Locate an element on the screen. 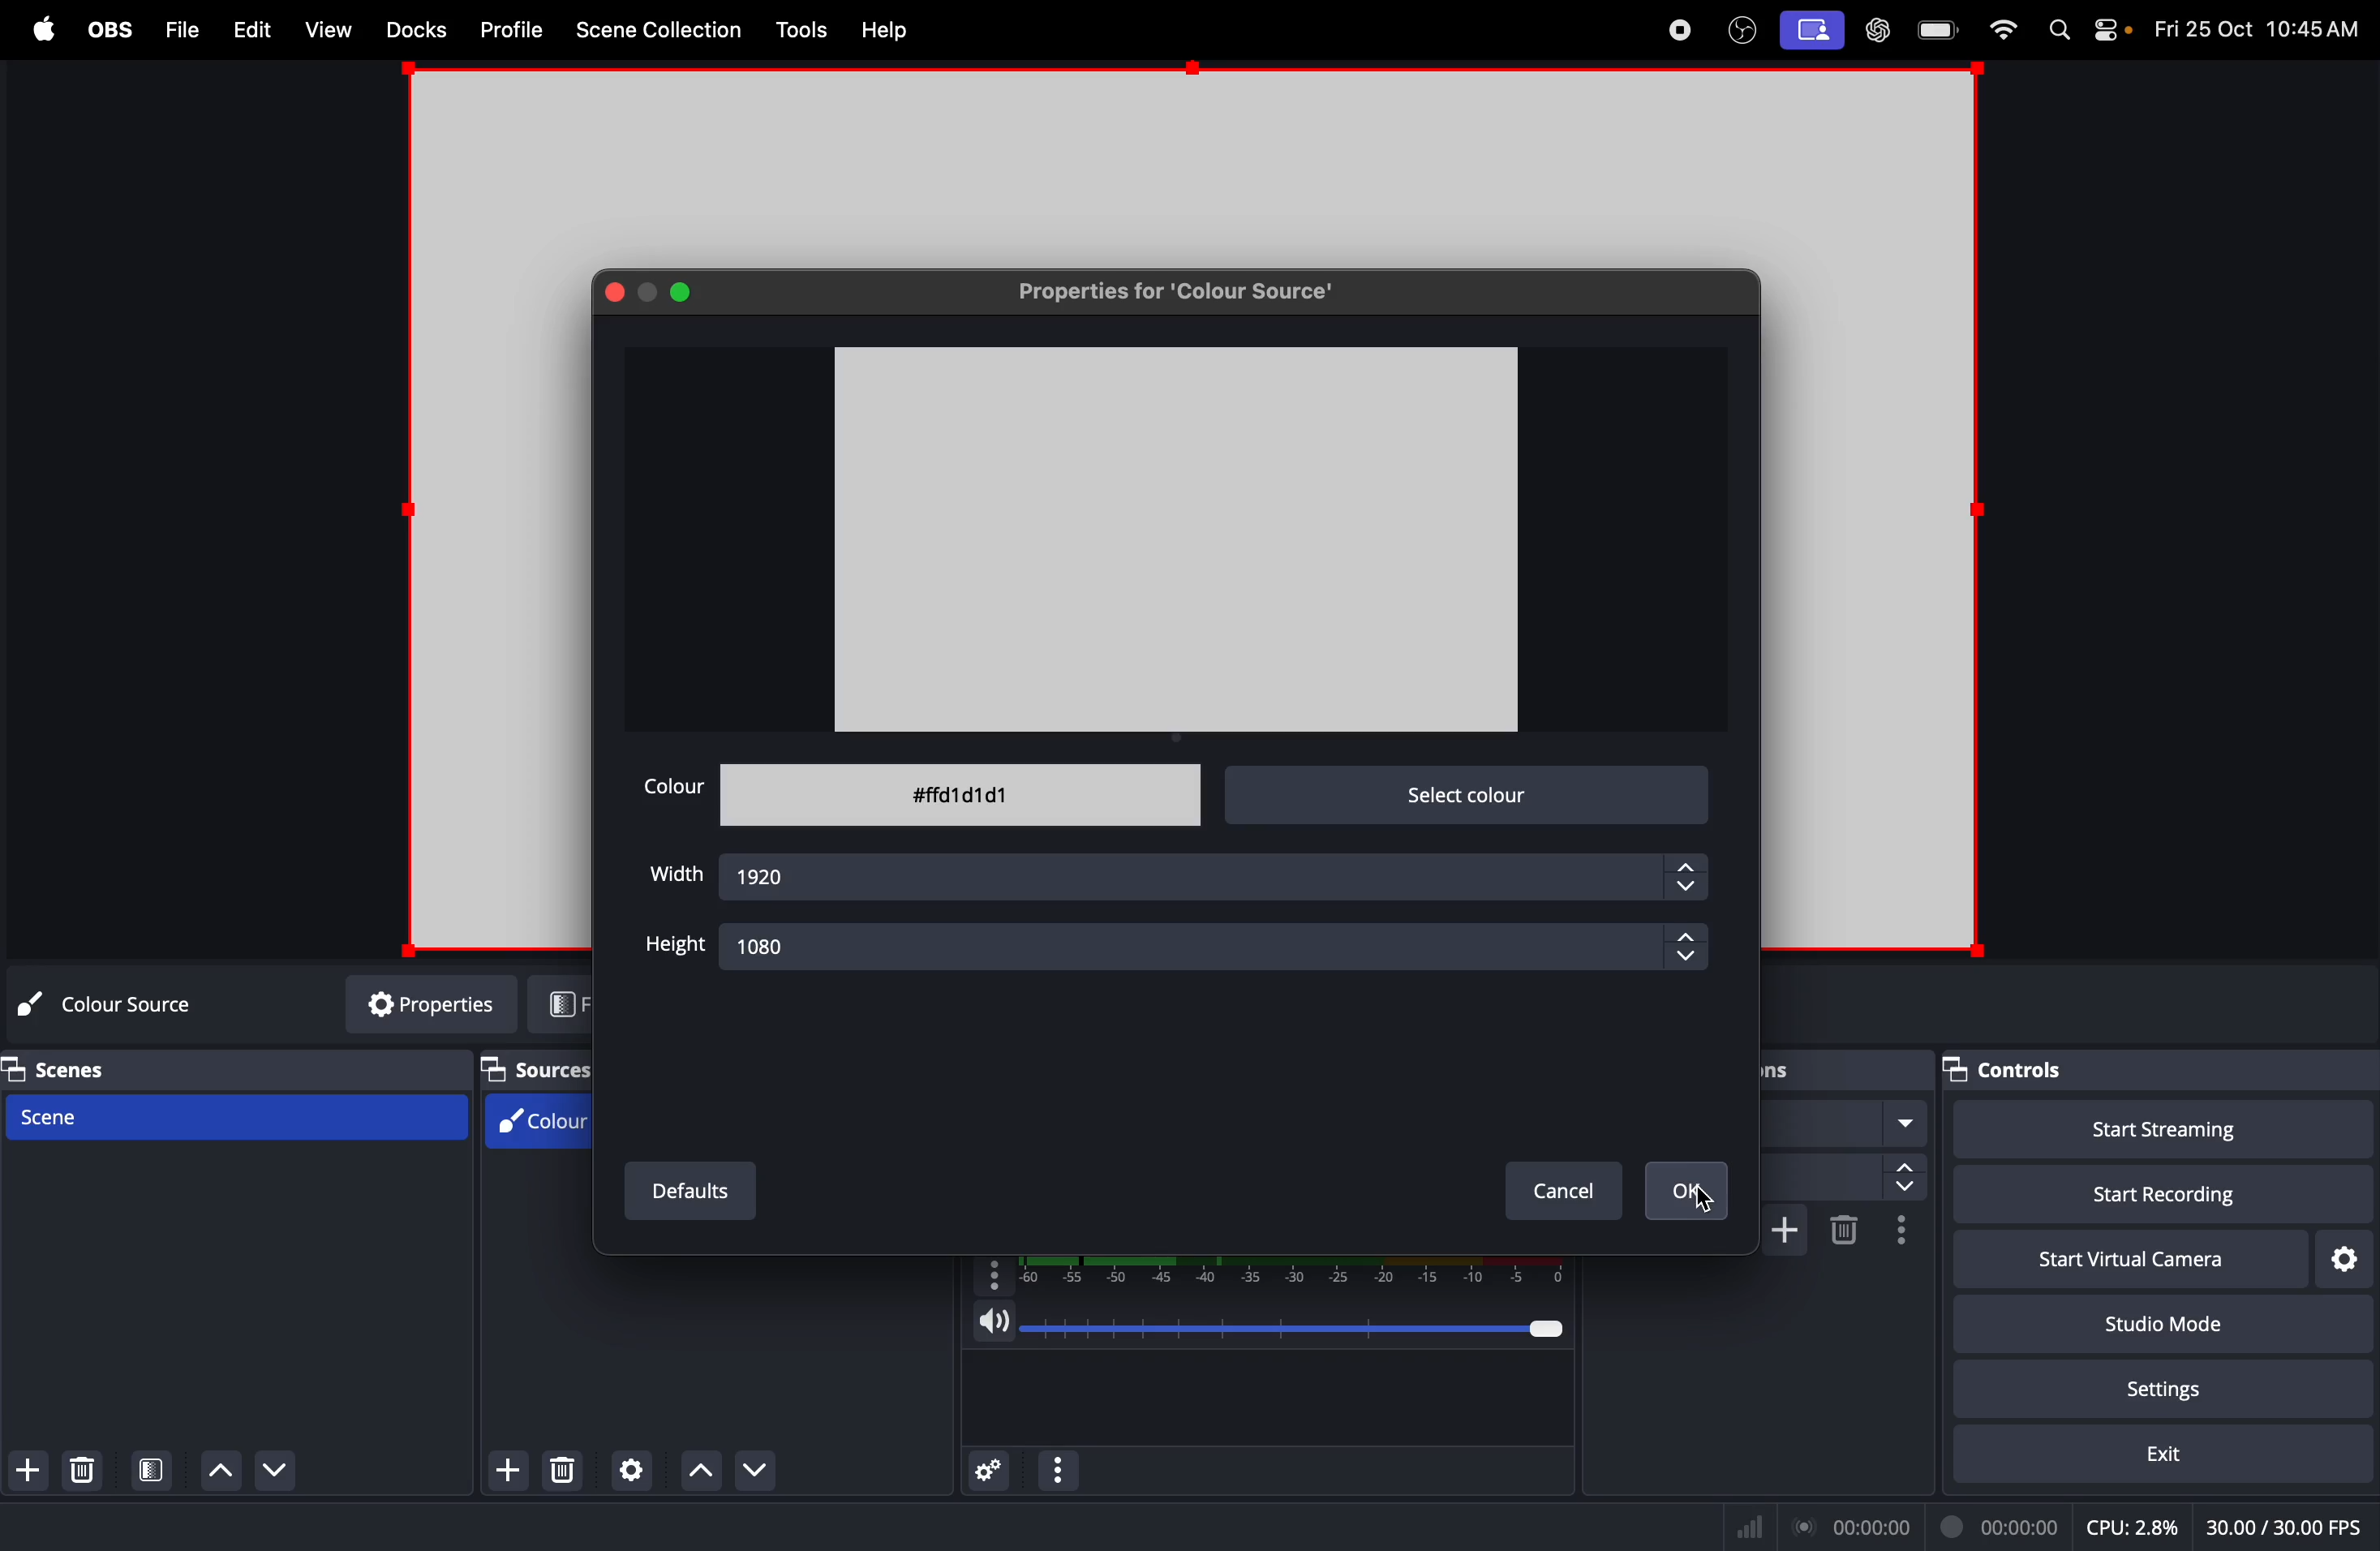  colour is located at coordinates (673, 787).